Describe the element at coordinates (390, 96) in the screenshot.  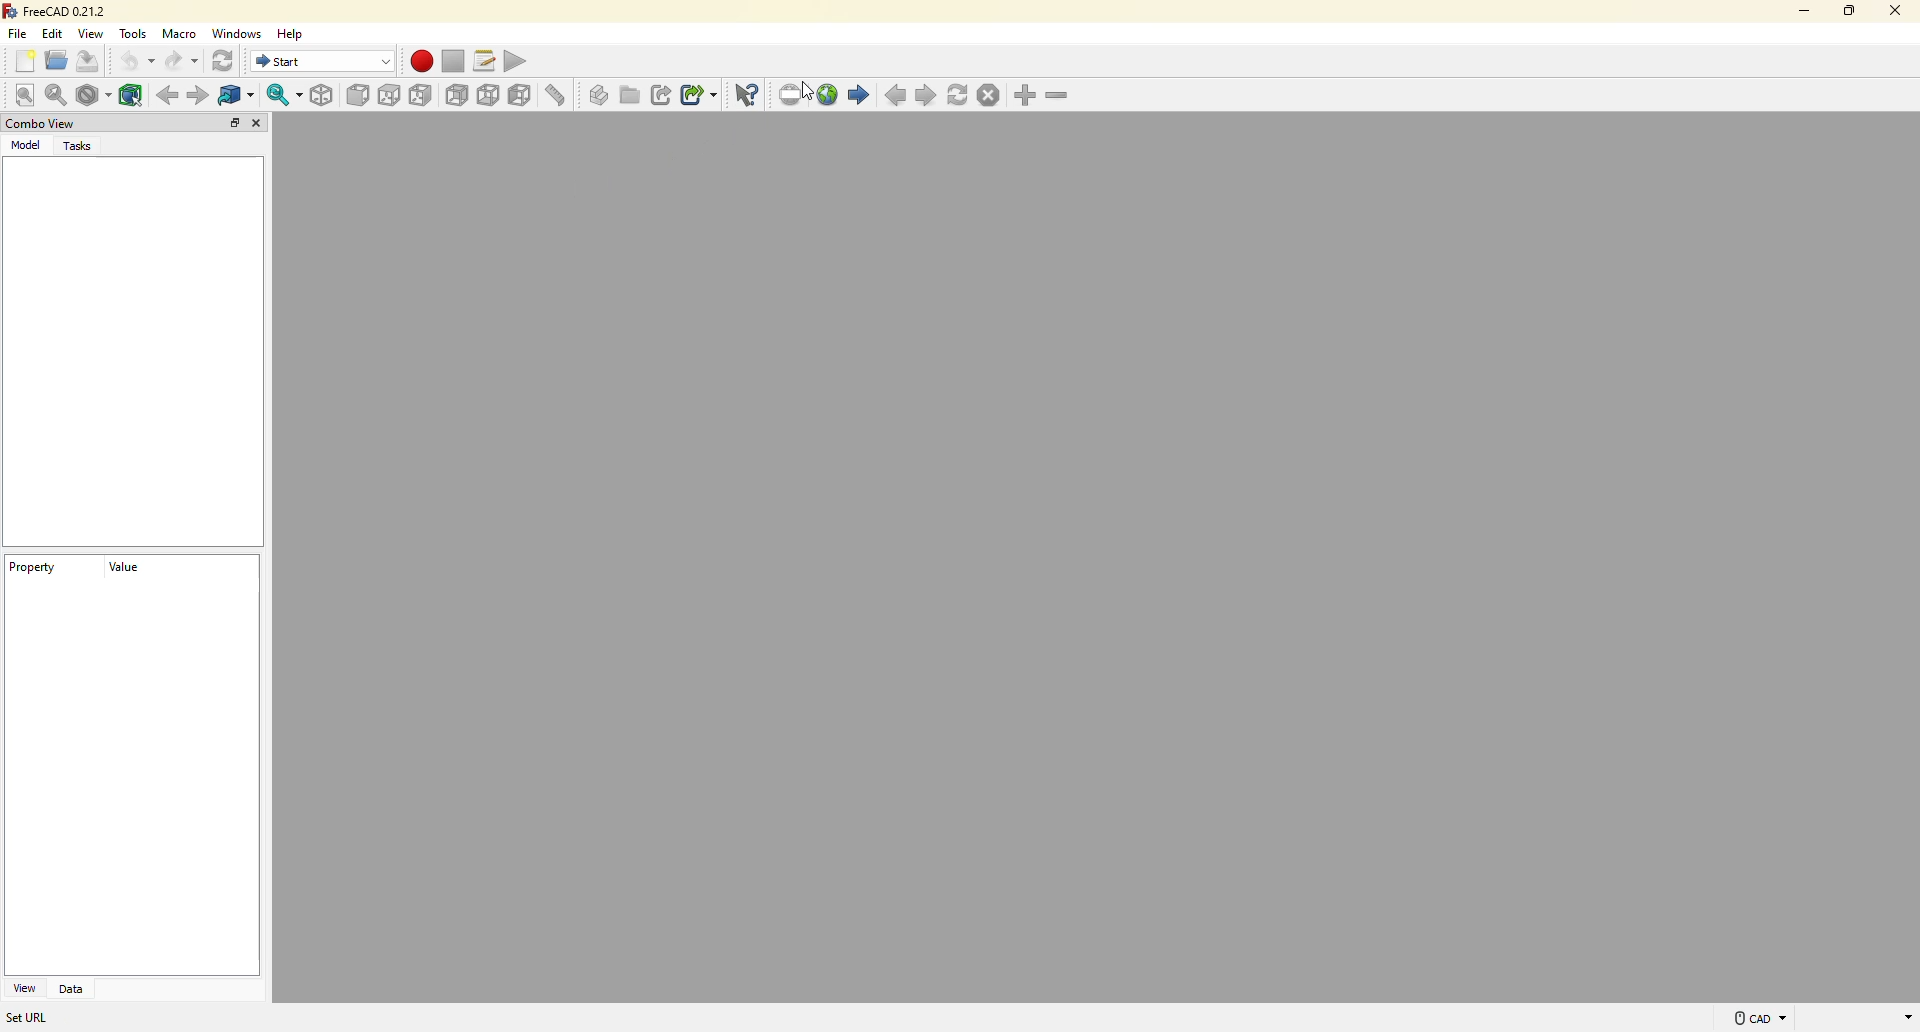
I see `top` at that location.